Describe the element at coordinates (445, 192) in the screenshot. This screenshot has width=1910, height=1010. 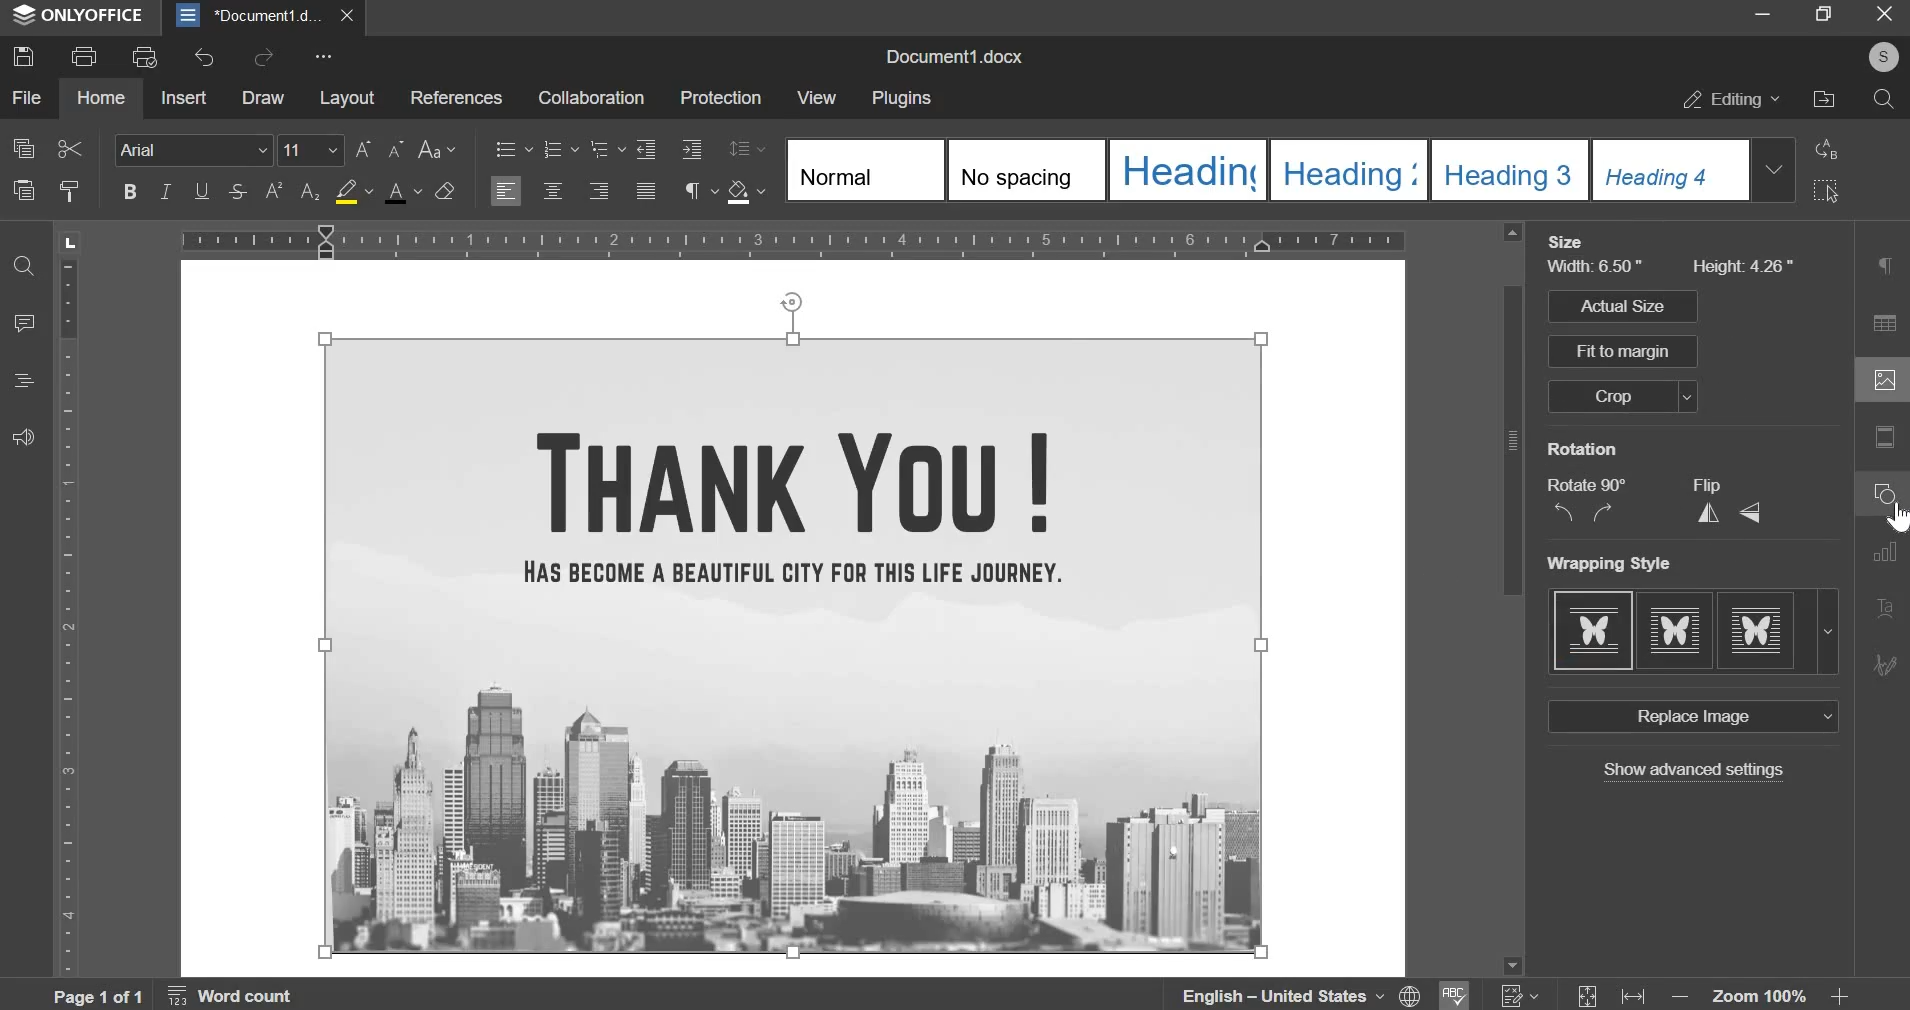
I see `clear style` at that location.